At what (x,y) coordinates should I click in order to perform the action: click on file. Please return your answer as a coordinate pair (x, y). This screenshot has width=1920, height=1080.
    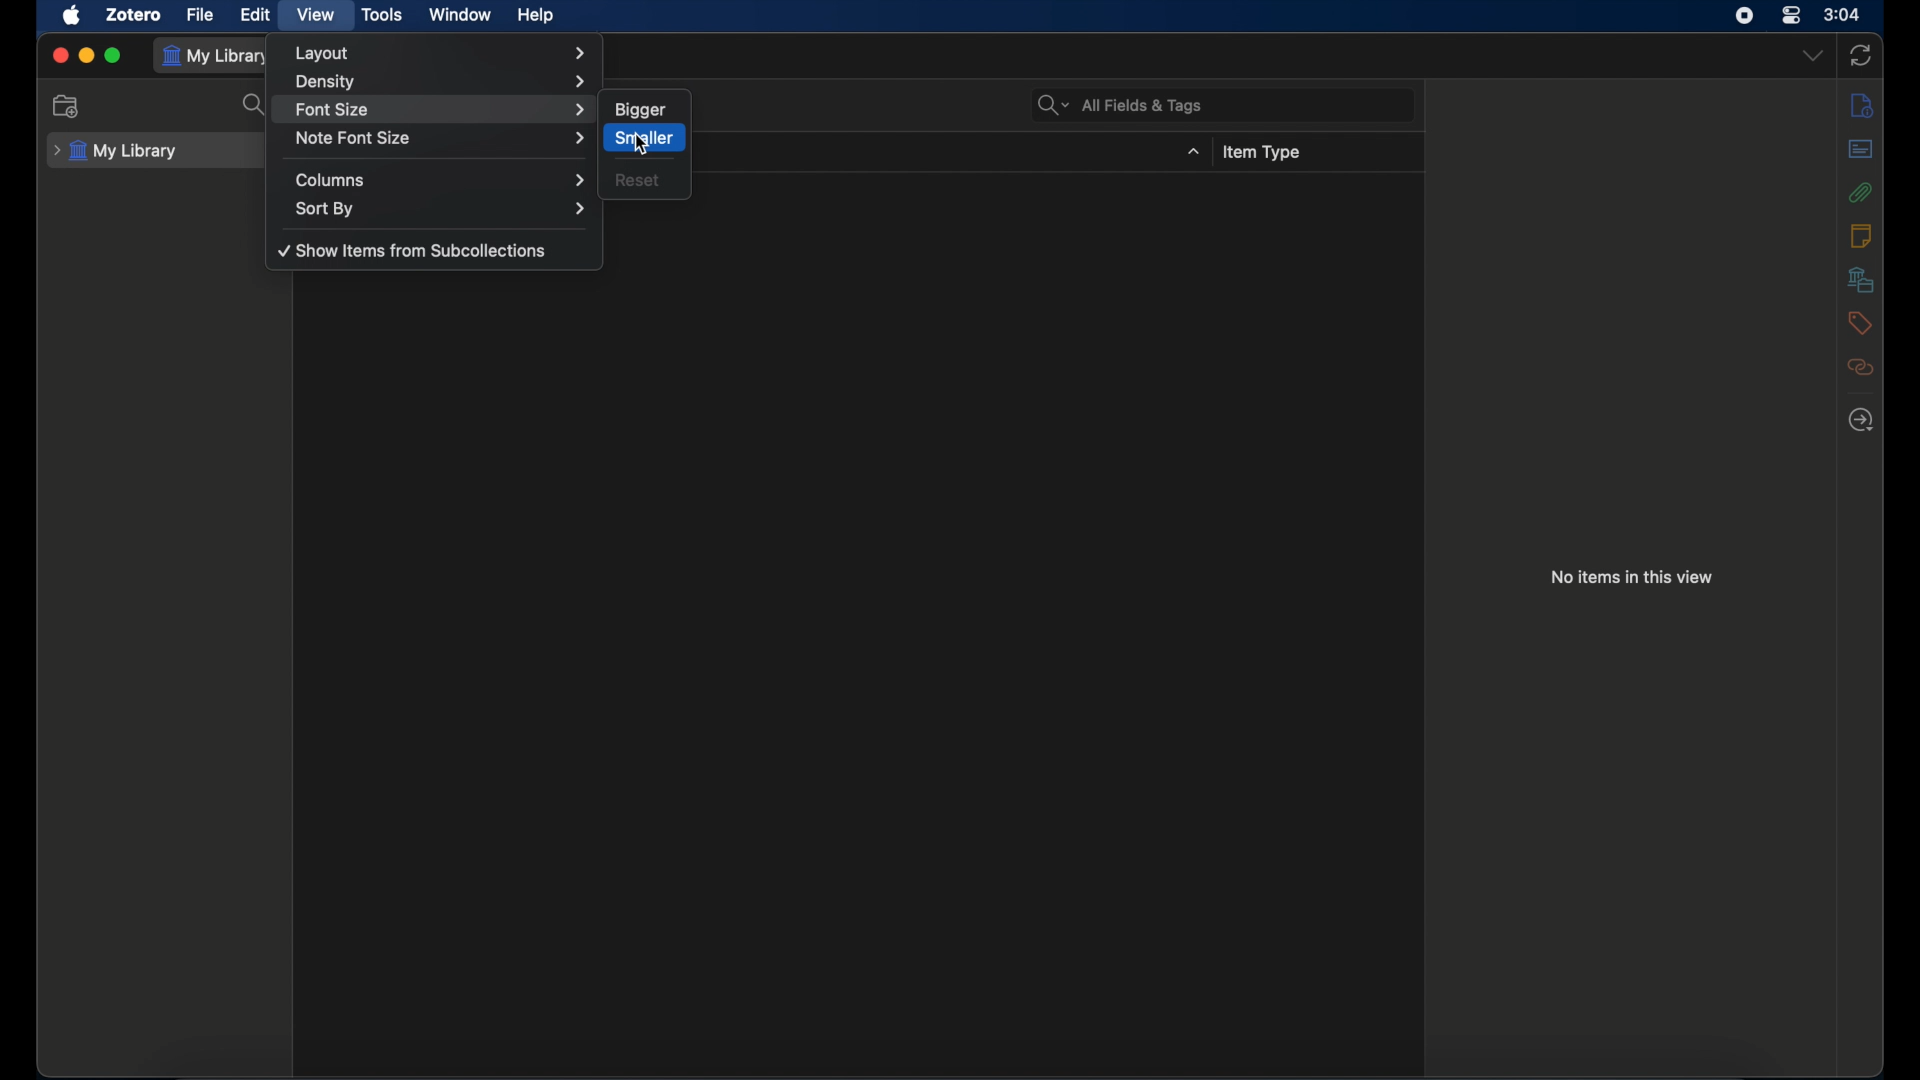
    Looking at the image, I should click on (200, 14).